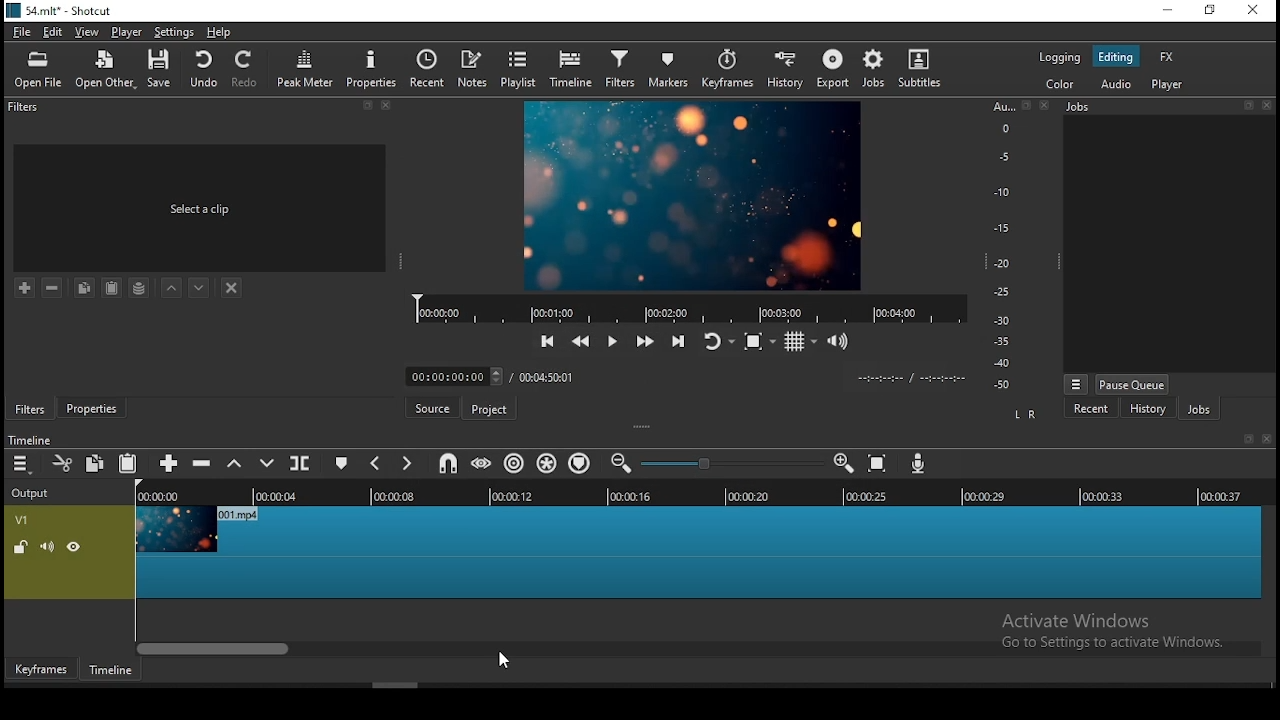 This screenshot has height=720, width=1280. What do you see at coordinates (30, 409) in the screenshot?
I see `filters` at bounding box center [30, 409].